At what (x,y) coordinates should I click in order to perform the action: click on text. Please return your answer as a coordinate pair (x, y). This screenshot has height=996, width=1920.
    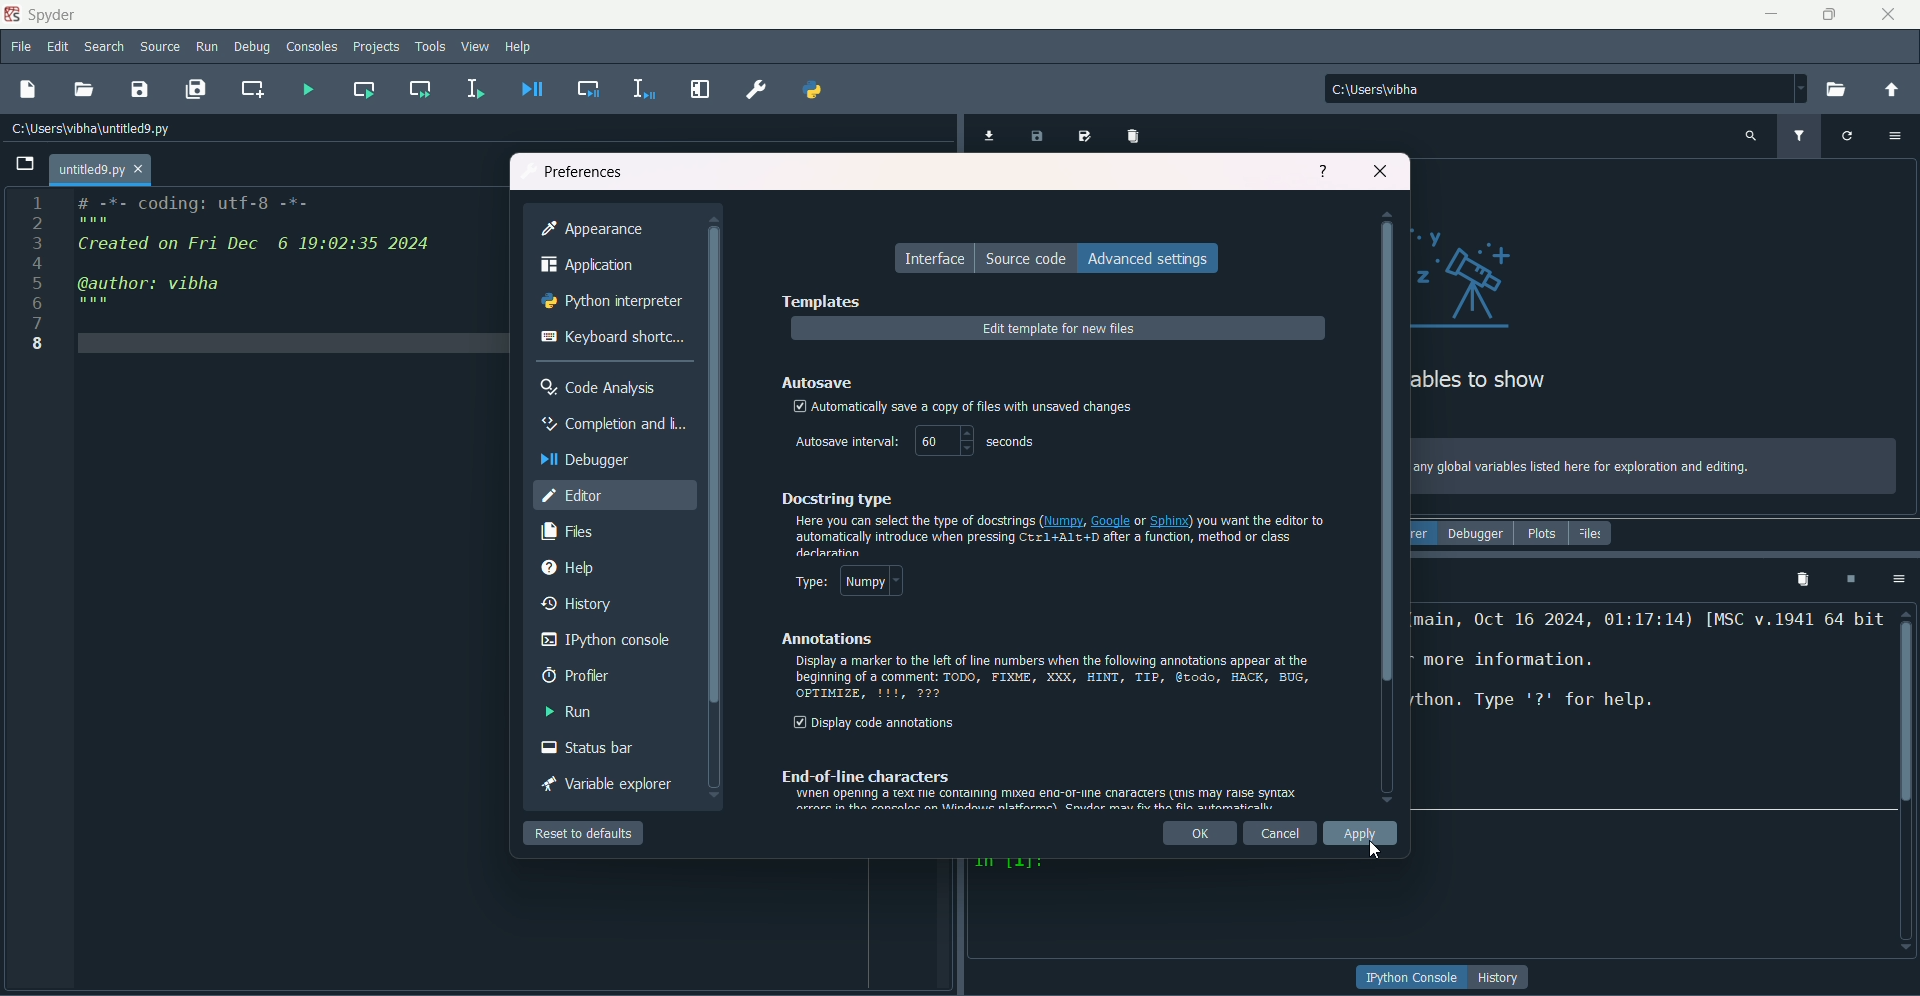
    Looking at the image, I should click on (1060, 535).